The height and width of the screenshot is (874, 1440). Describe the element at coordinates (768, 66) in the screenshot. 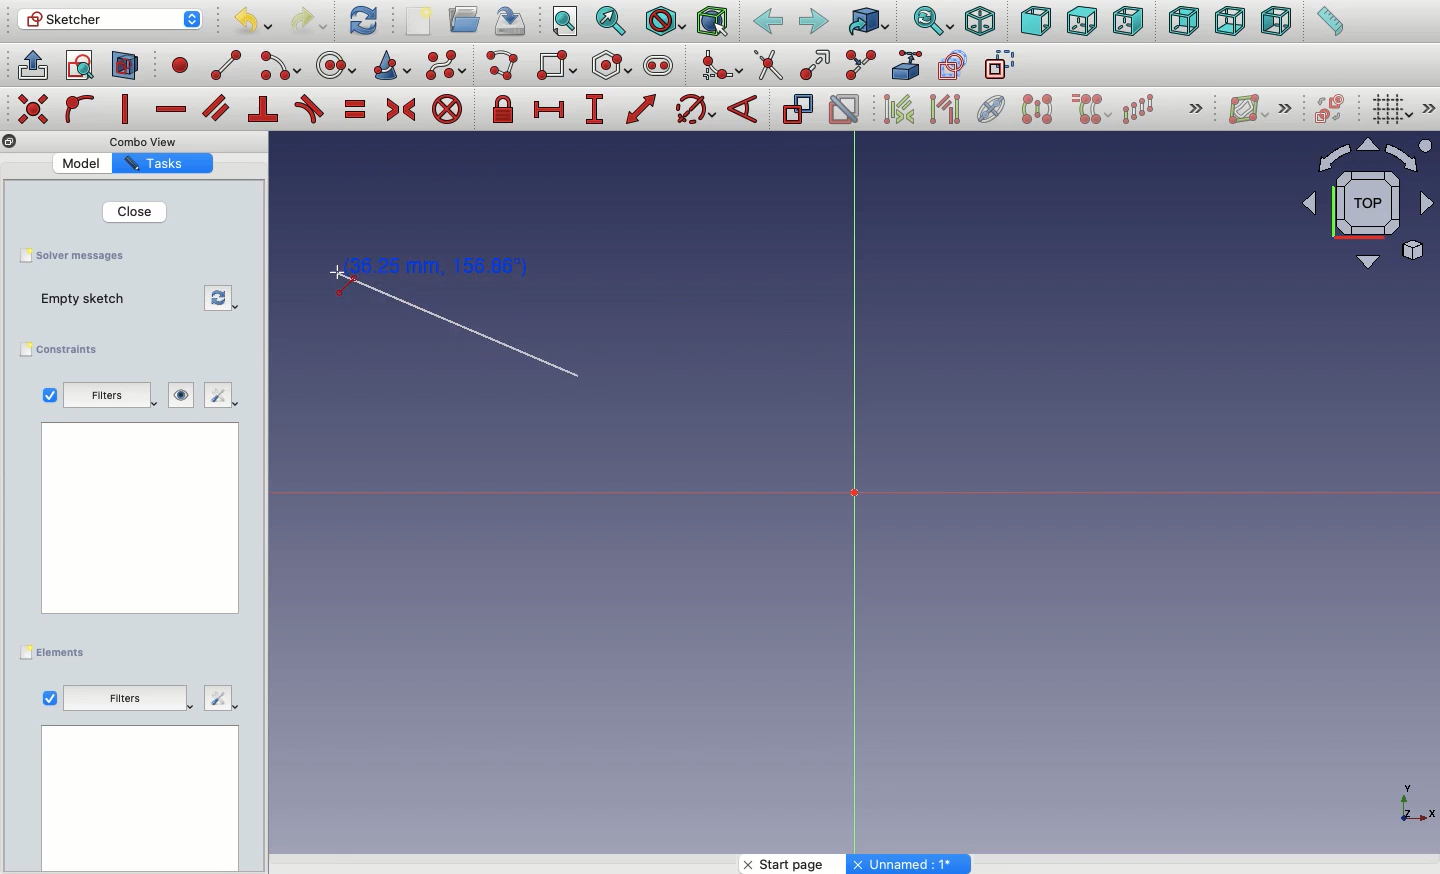

I see `trim edge` at that location.